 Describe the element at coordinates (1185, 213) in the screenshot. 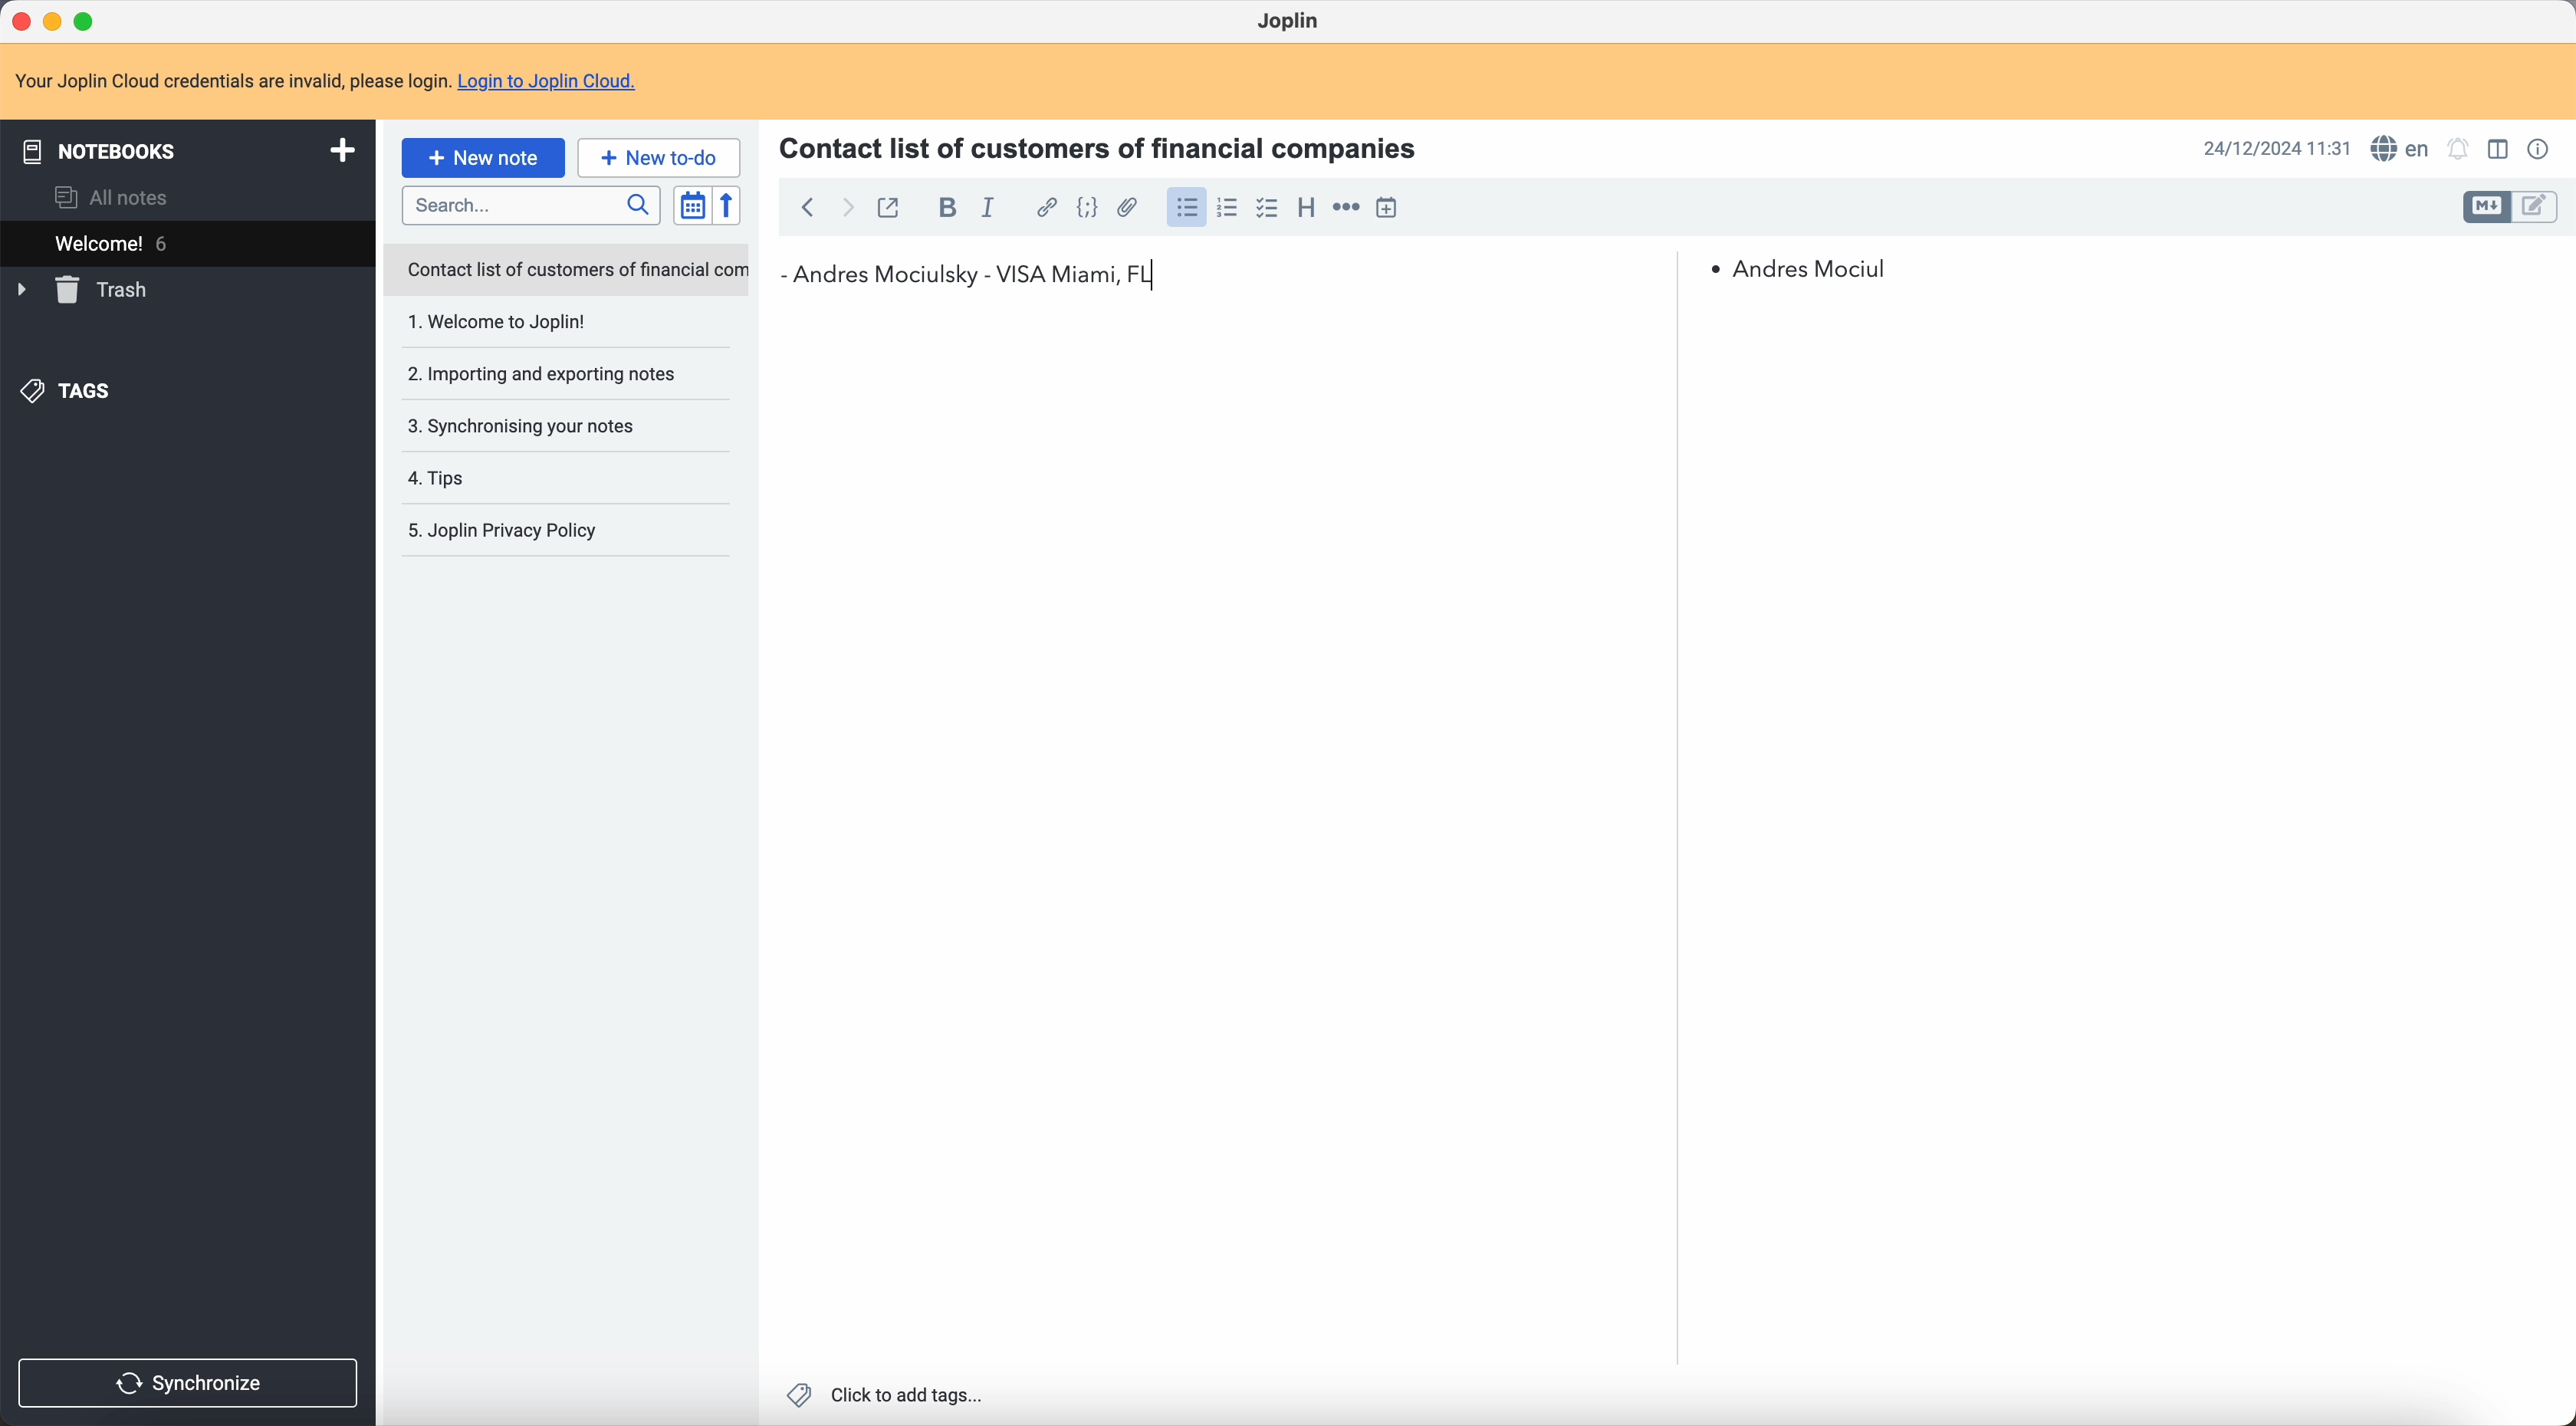

I see `click on bulleted list` at that location.